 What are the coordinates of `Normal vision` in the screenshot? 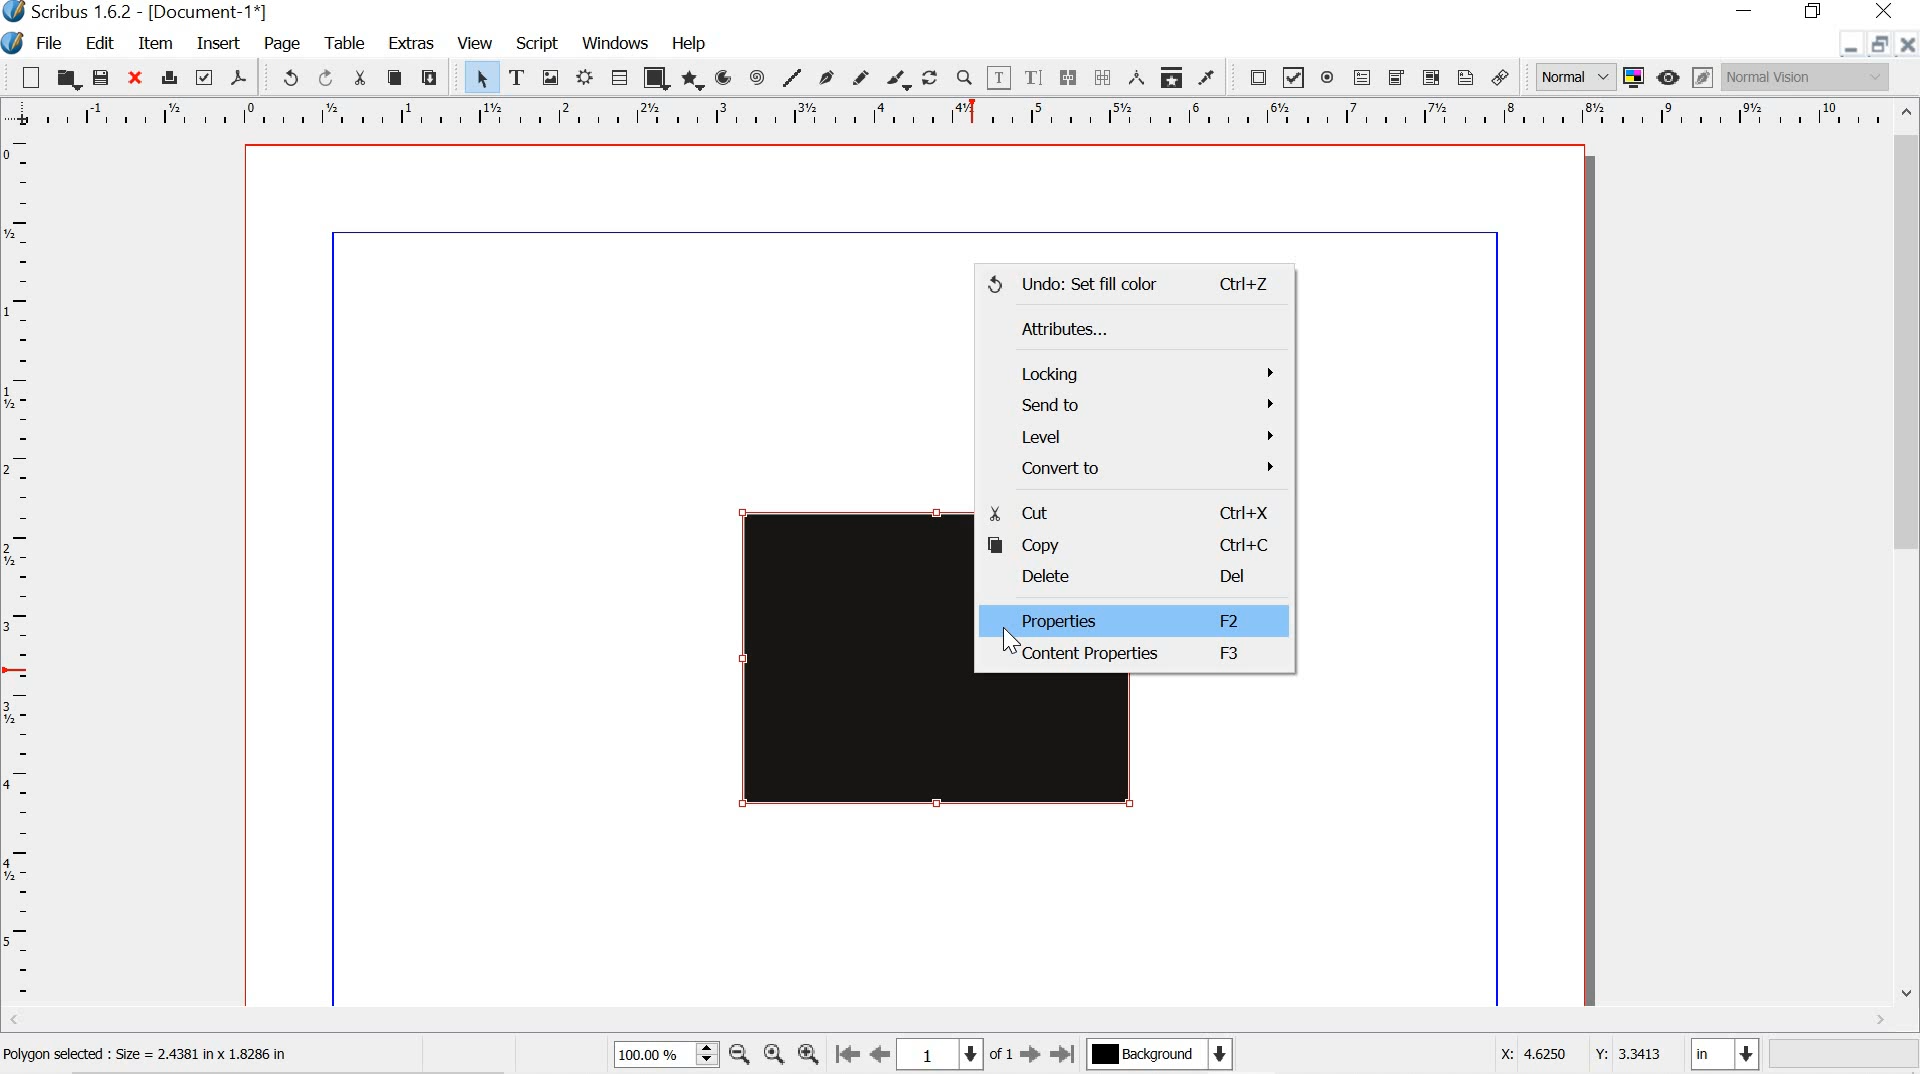 It's located at (1810, 76).